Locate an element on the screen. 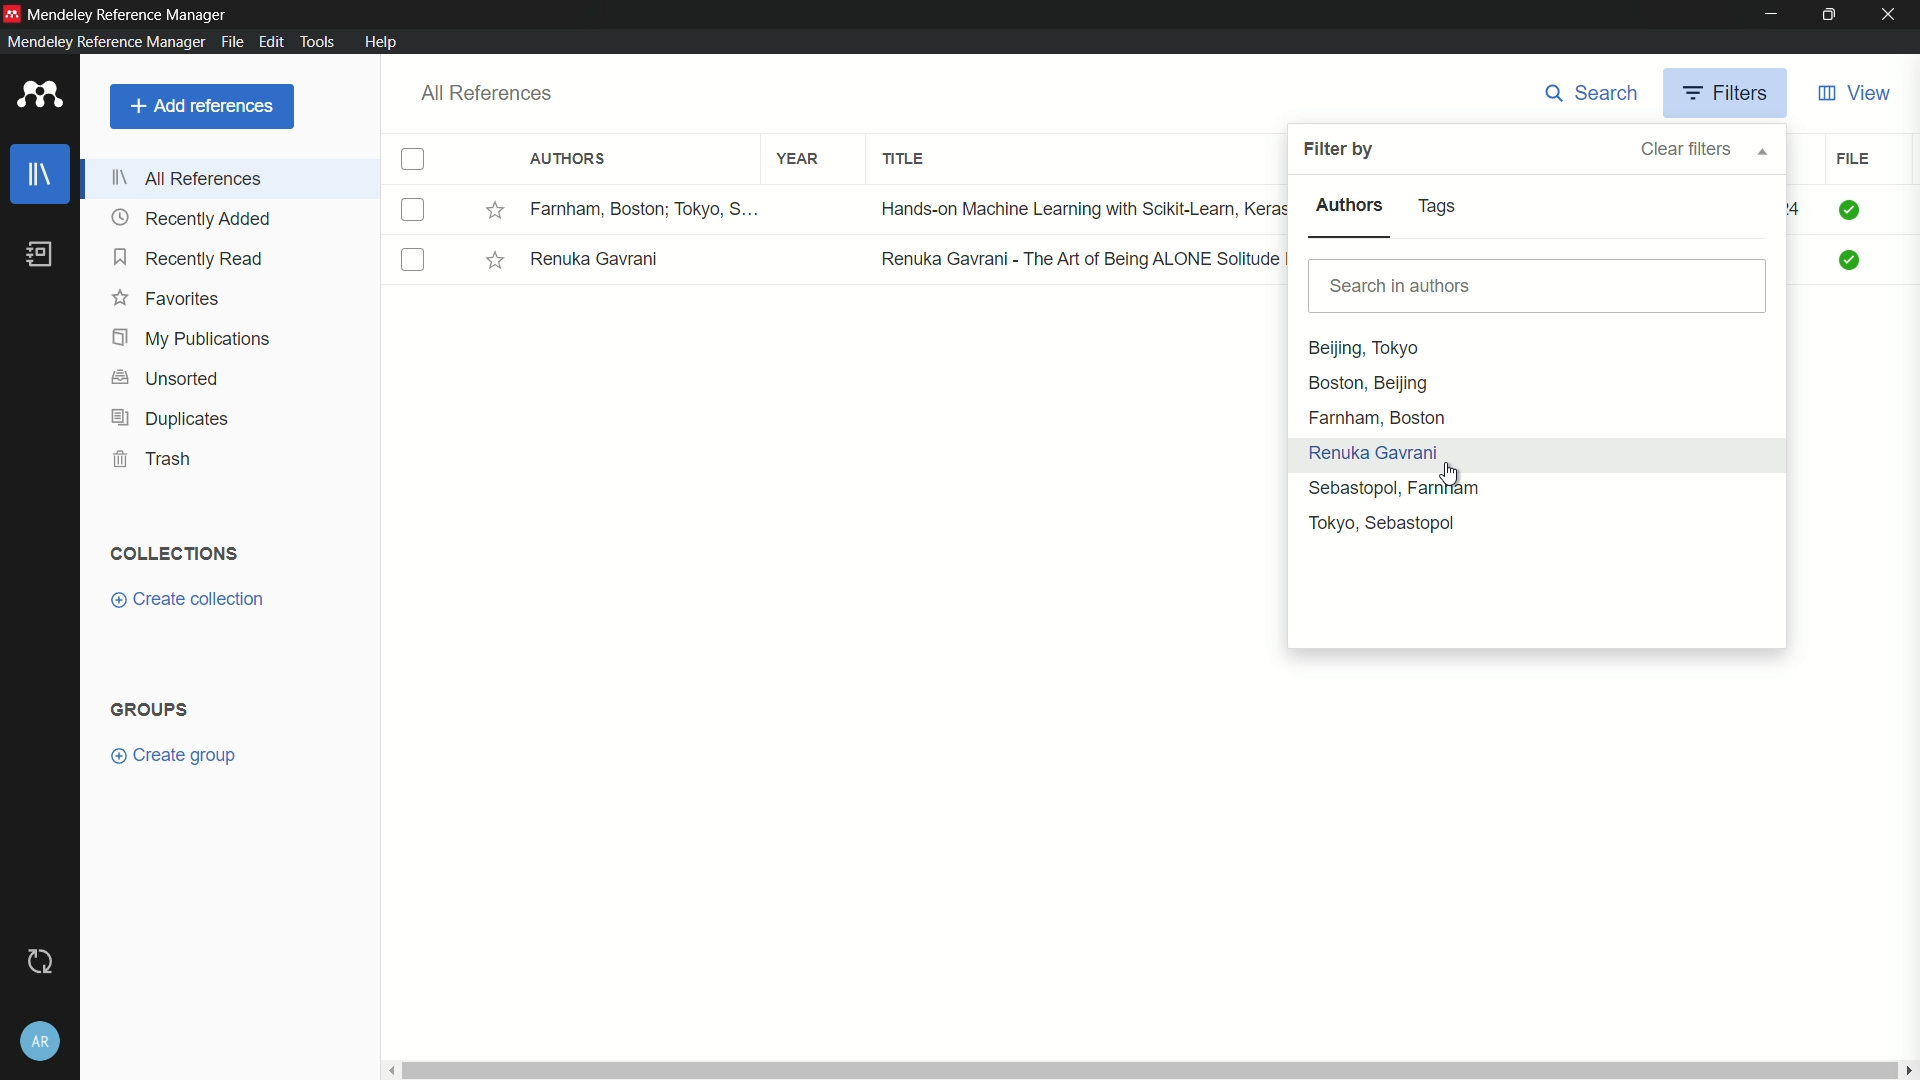 This screenshot has width=1920, height=1080. Renuka Gavrani is located at coordinates (1380, 452).